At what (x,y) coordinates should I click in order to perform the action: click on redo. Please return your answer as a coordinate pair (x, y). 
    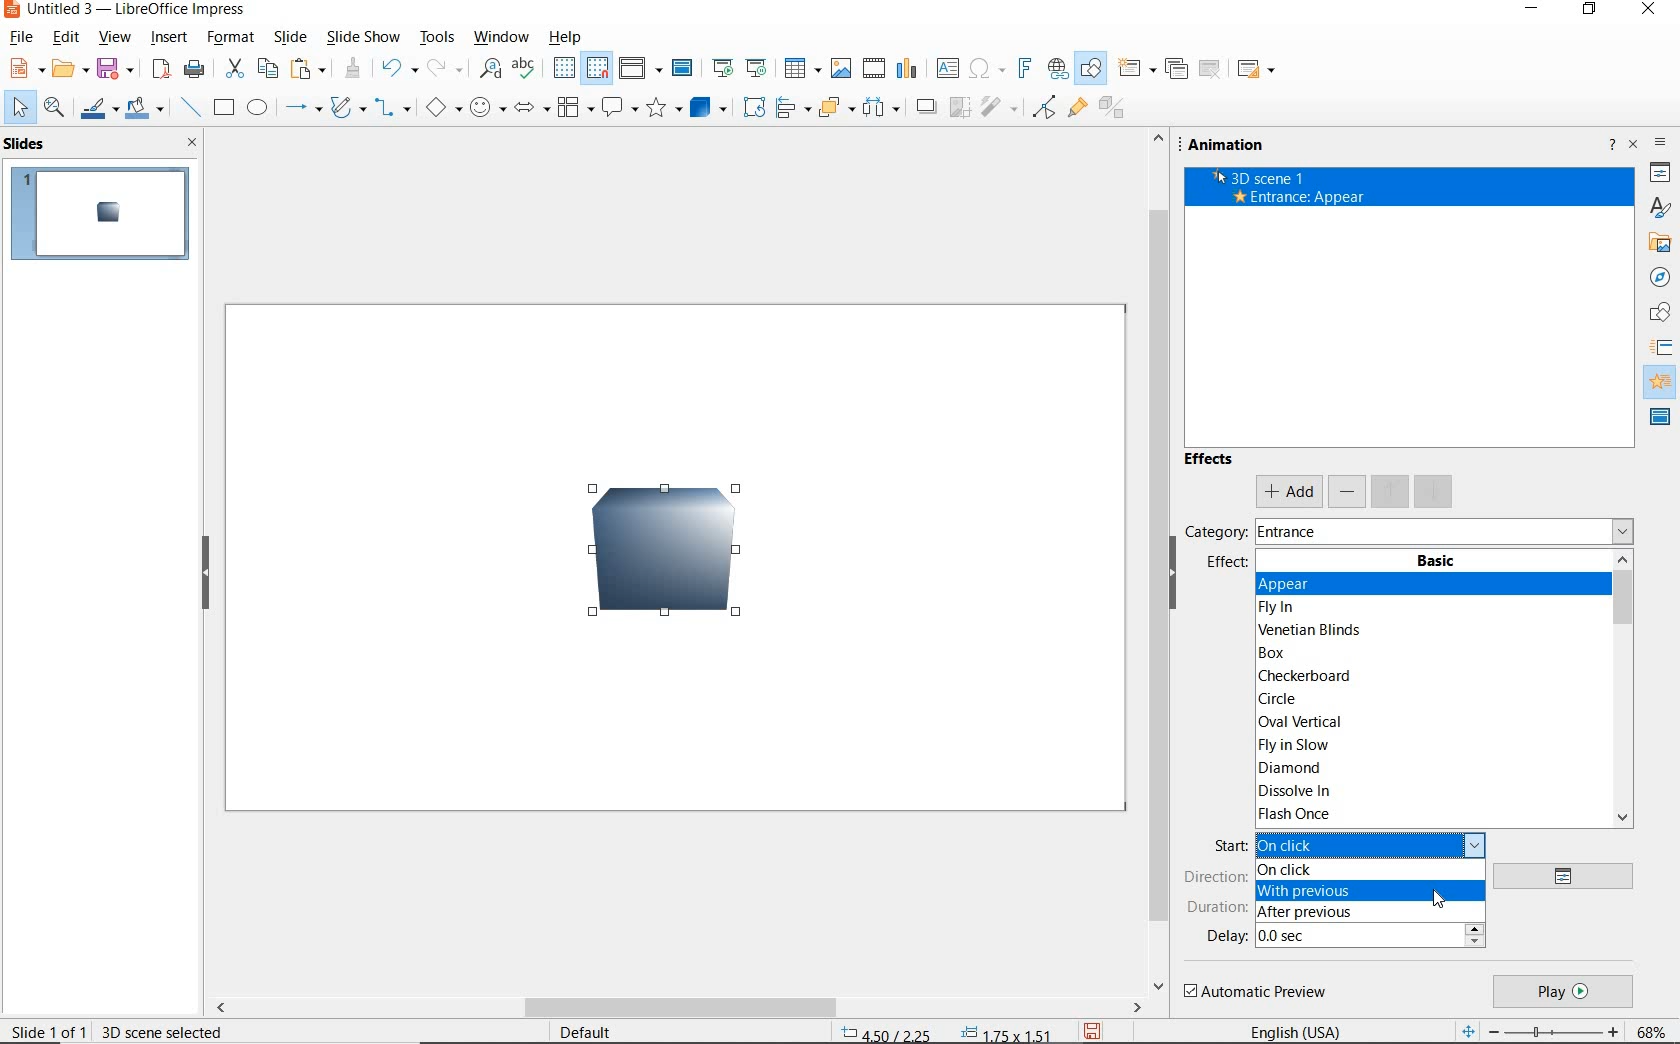
    Looking at the image, I should click on (443, 69).